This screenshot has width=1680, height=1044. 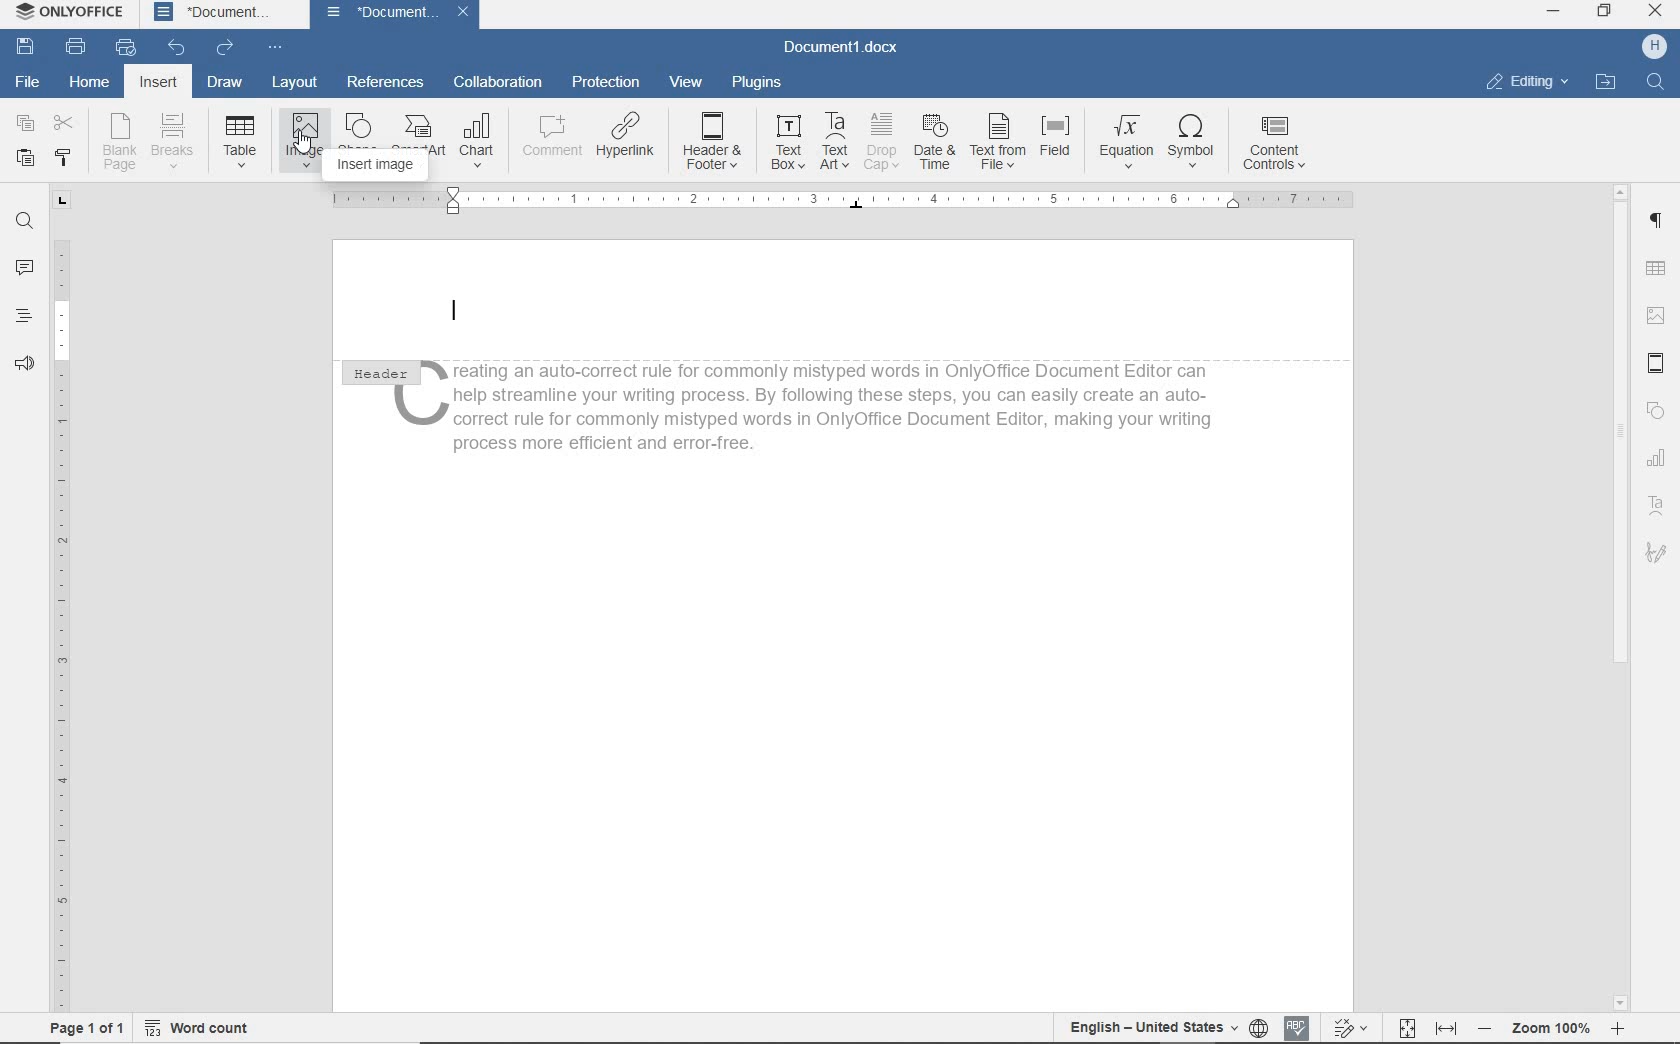 What do you see at coordinates (225, 83) in the screenshot?
I see `DRAW` at bounding box center [225, 83].